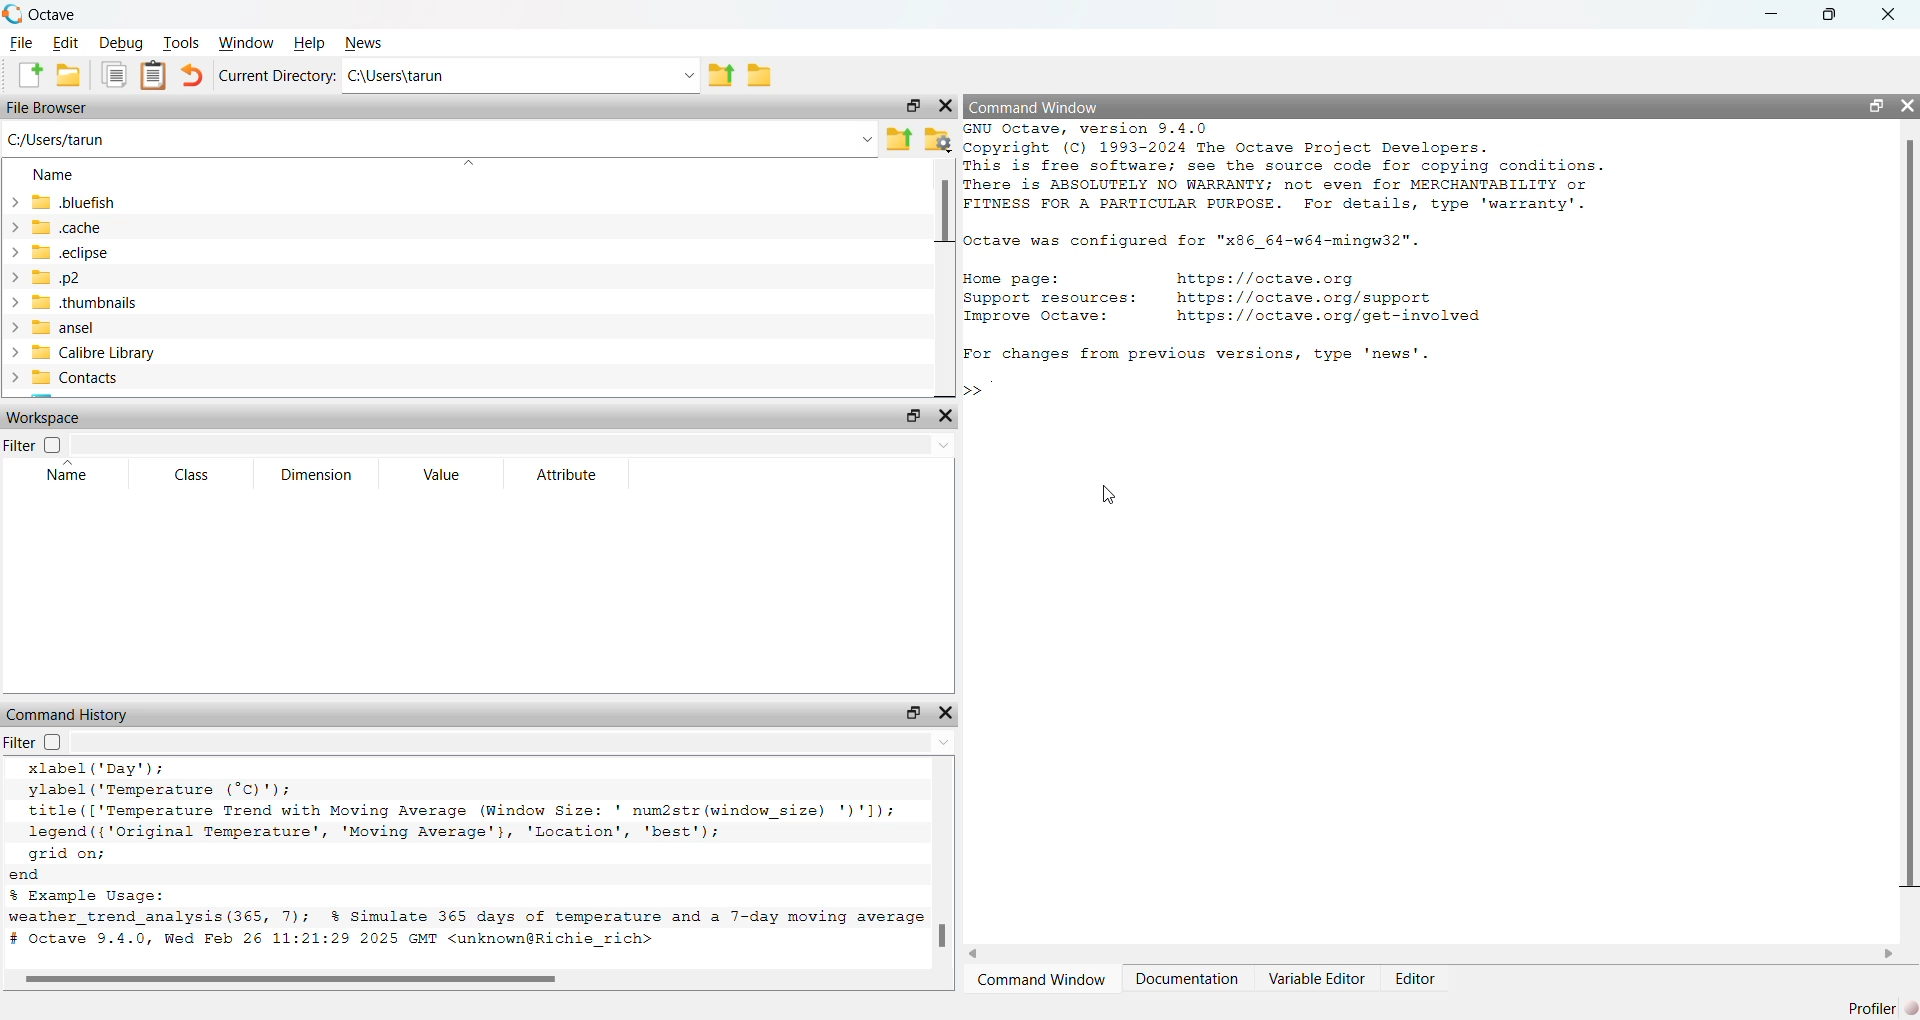 This screenshot has height=1020, width=1920. I want to click on ~ansel, so click(60, 327).